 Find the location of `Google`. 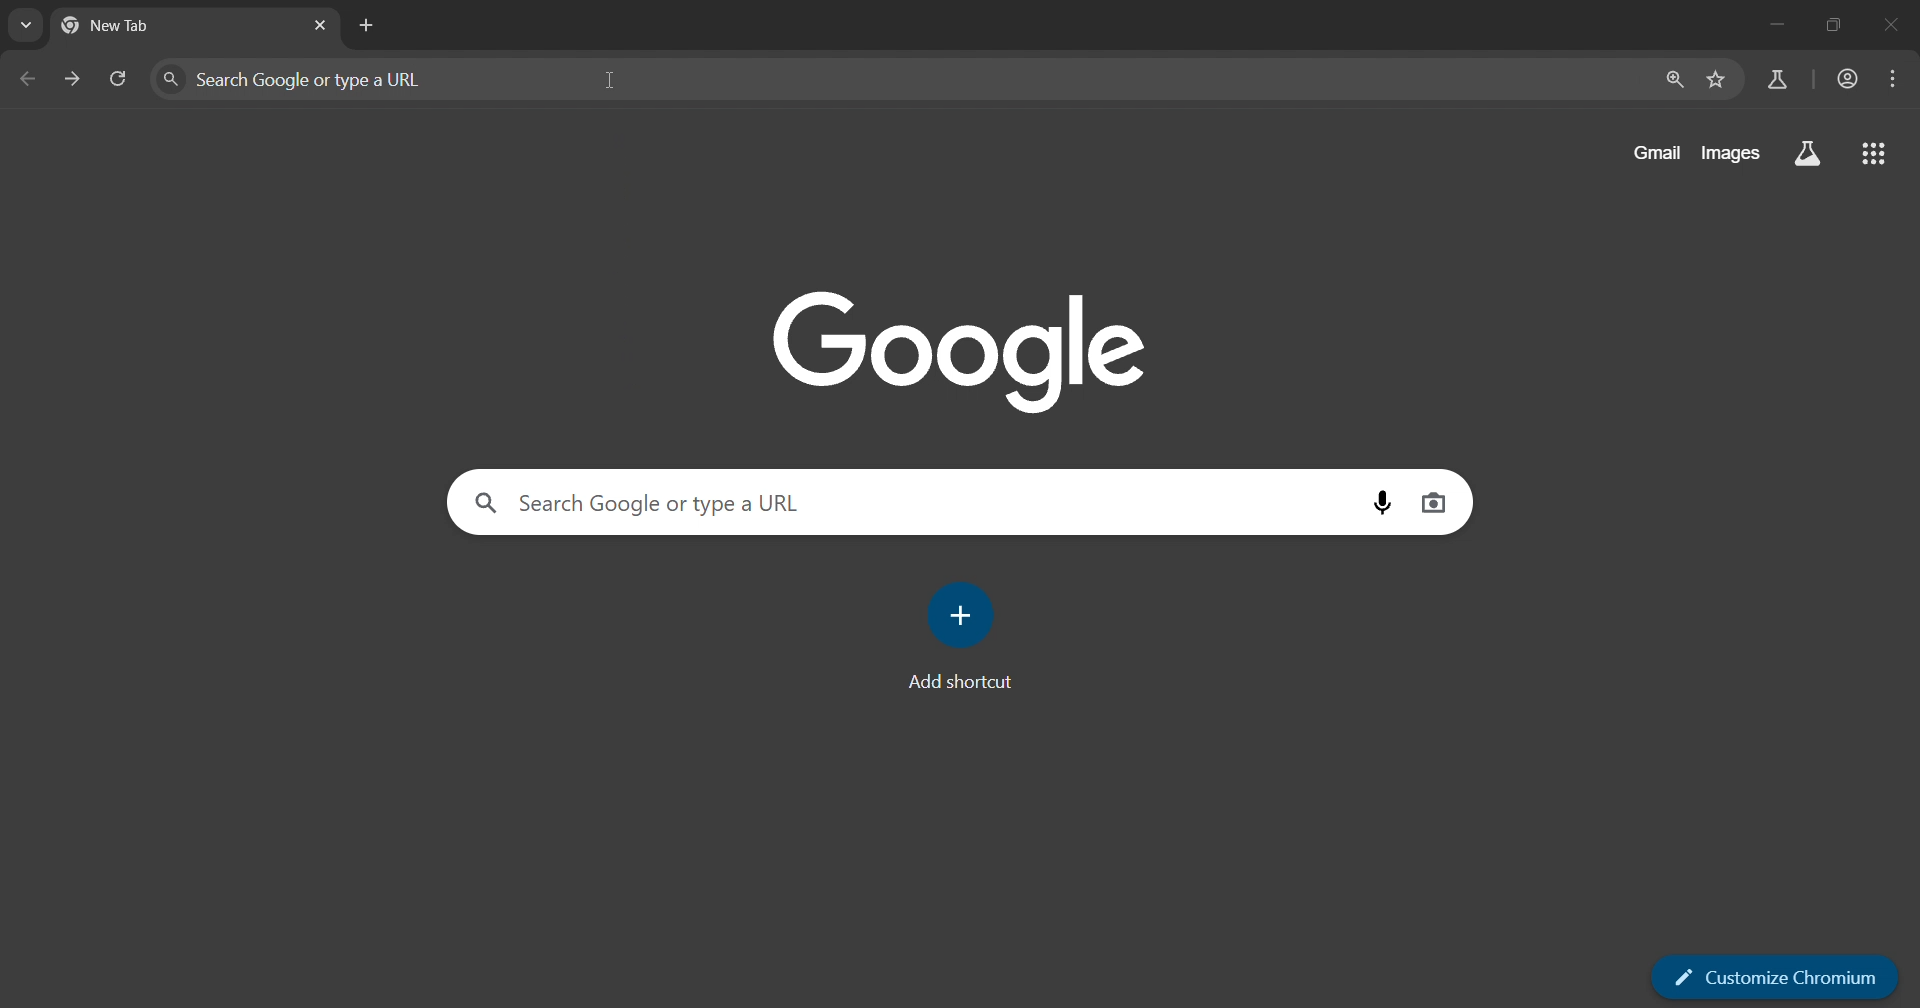

Google is located at coordinates (968, 349).